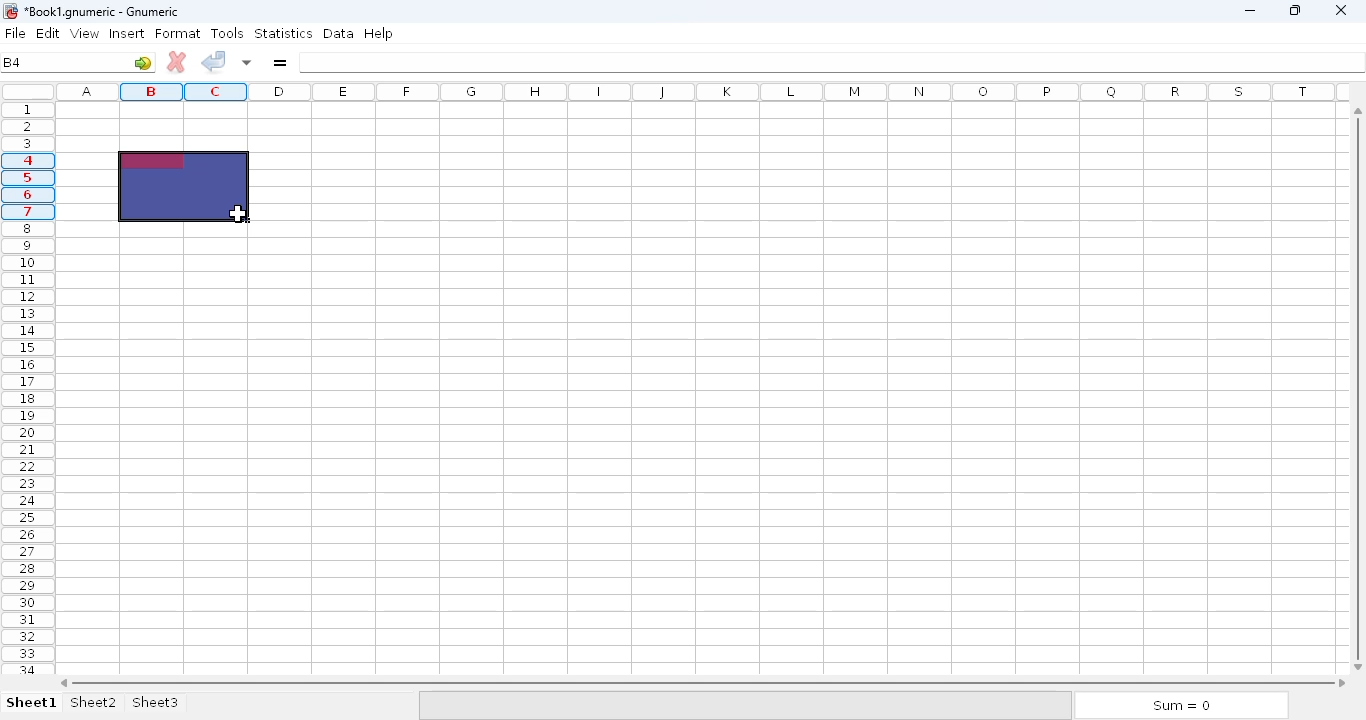  I want to click on go to, so click(144, 63).